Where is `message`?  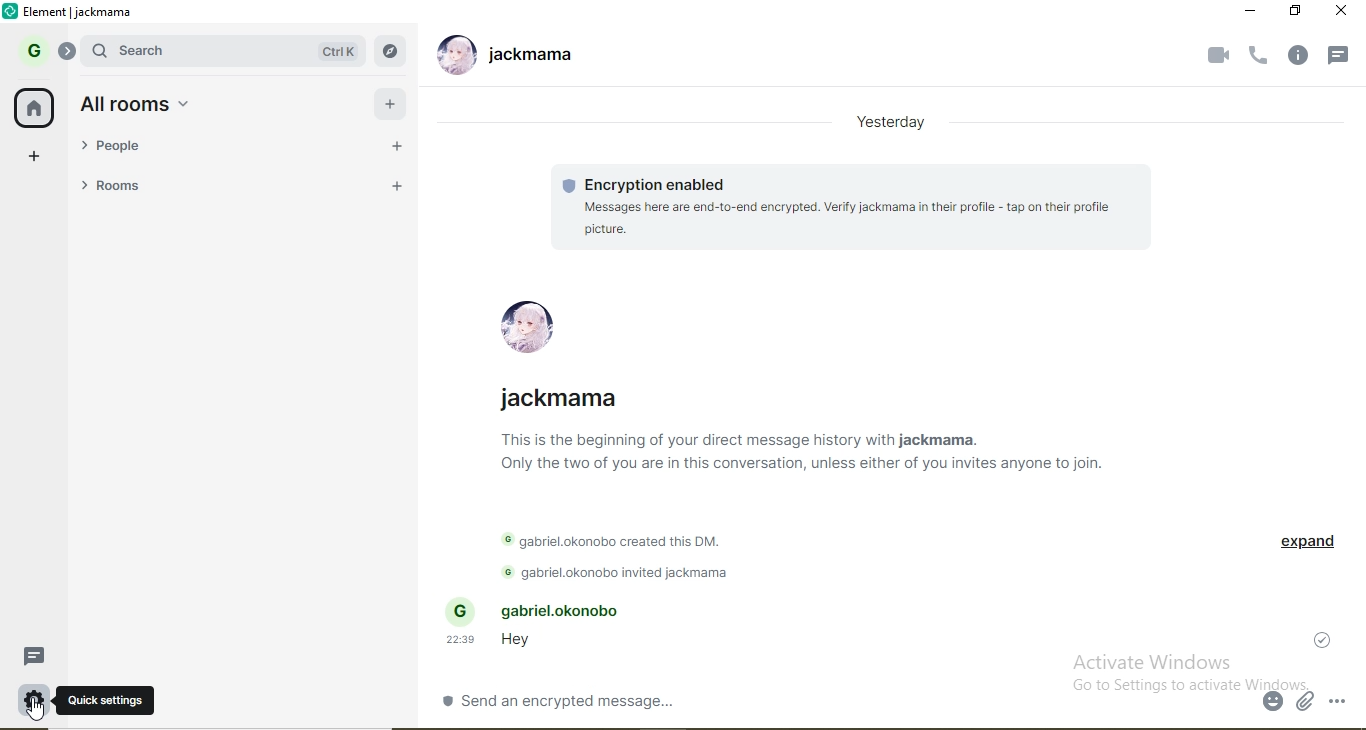
message is located at coordinates (40, 656).